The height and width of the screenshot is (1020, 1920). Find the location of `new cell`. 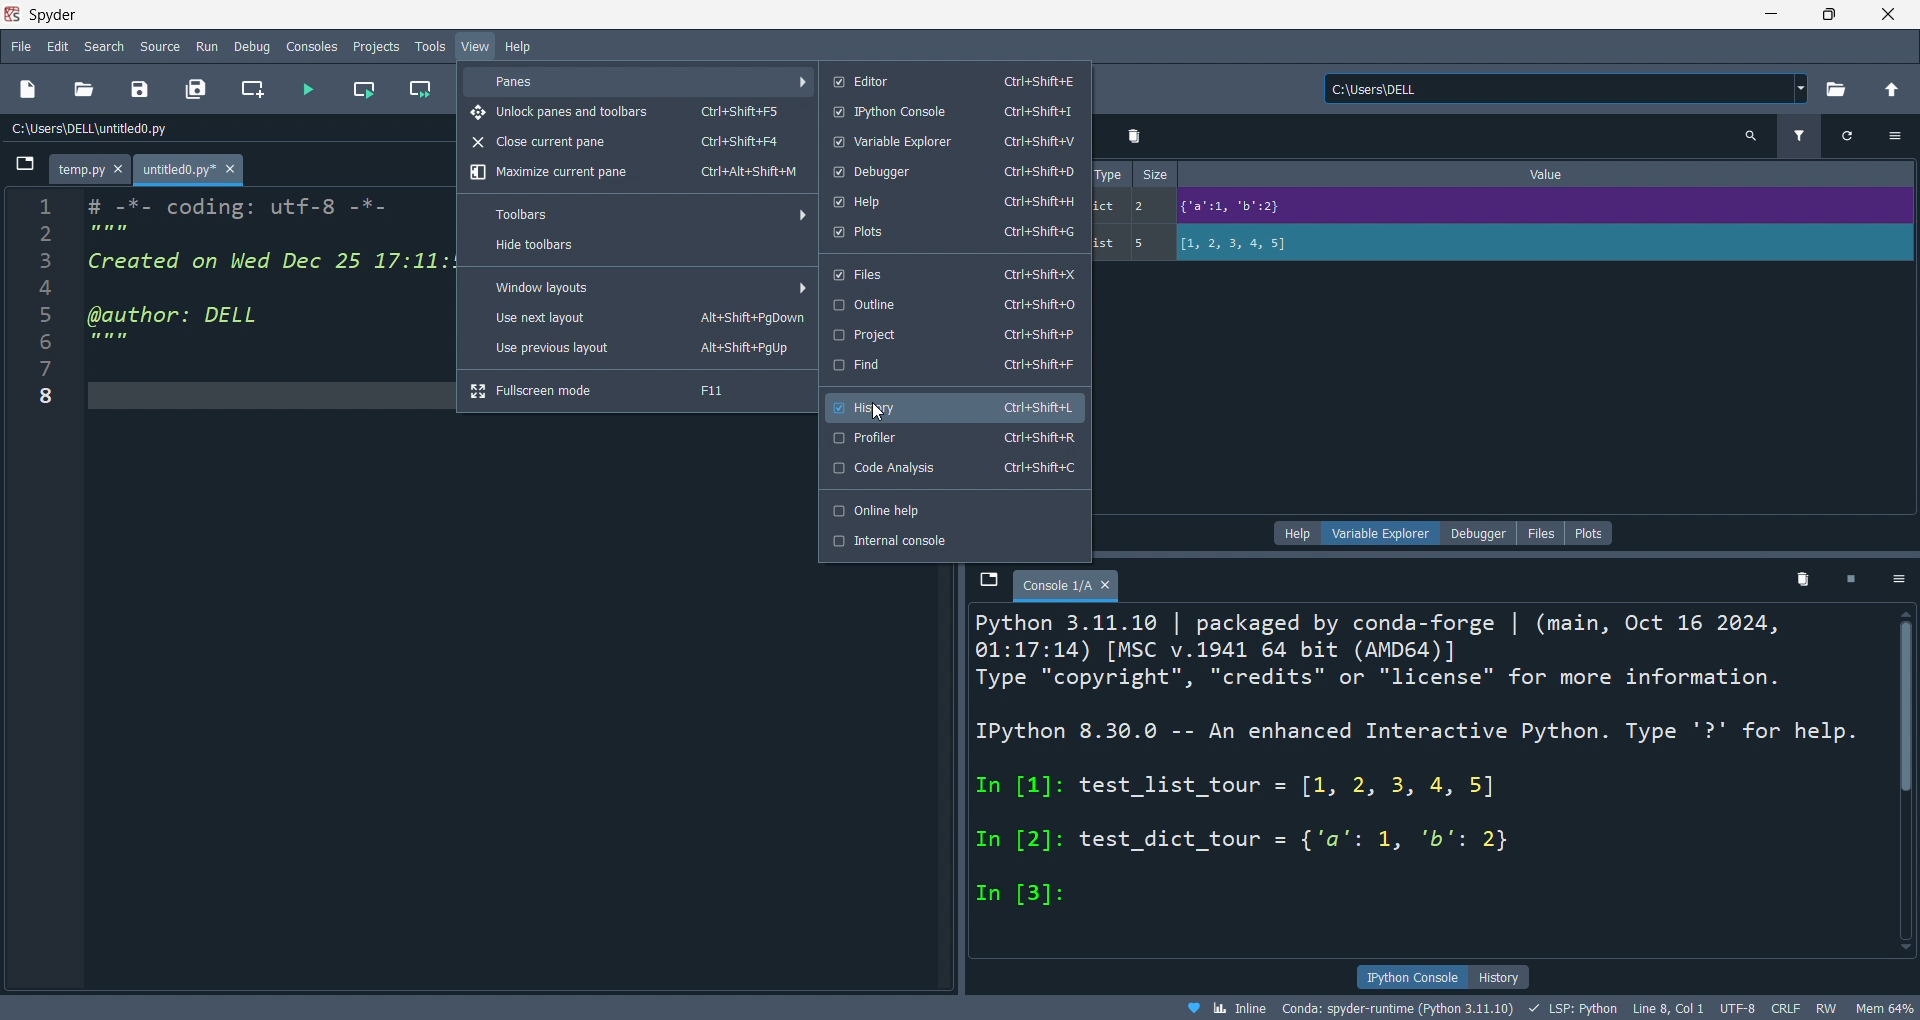

new cell is located at coordinates (250, 90).